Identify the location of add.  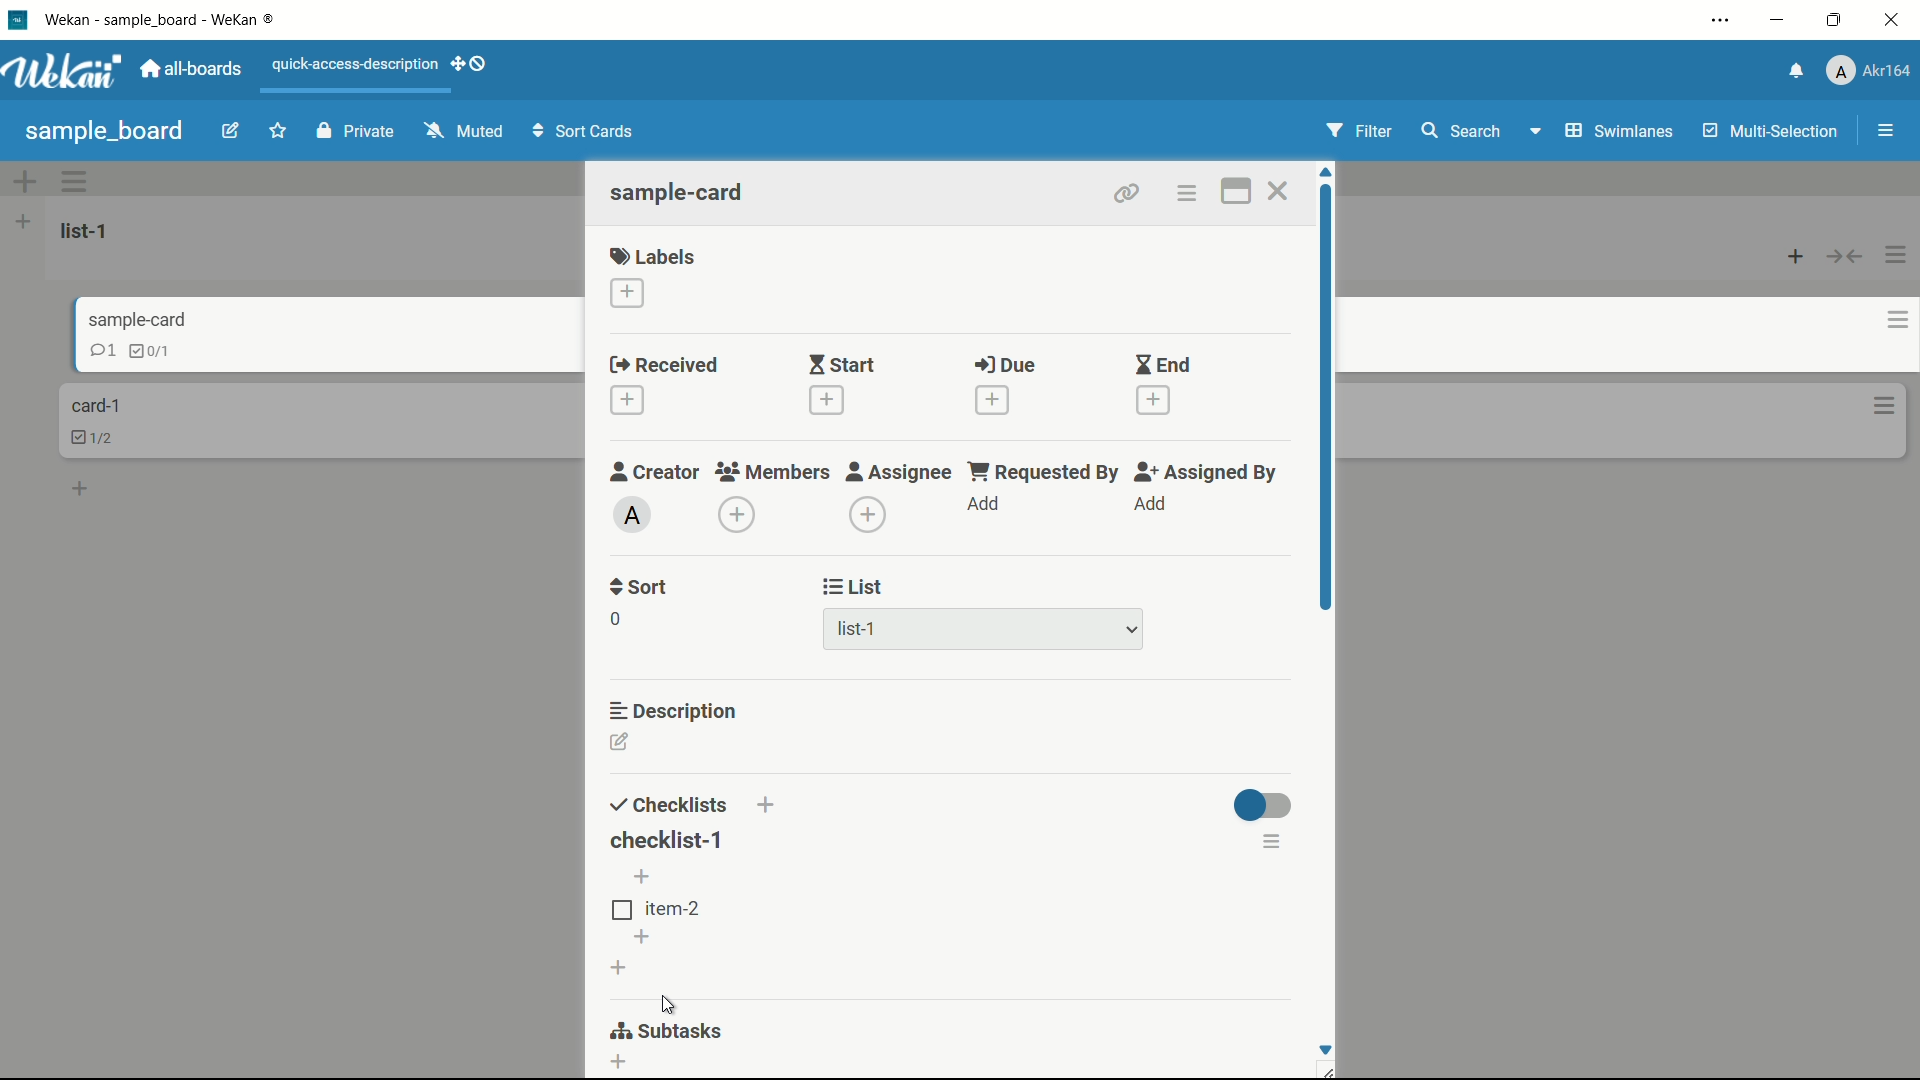
(82, 486).